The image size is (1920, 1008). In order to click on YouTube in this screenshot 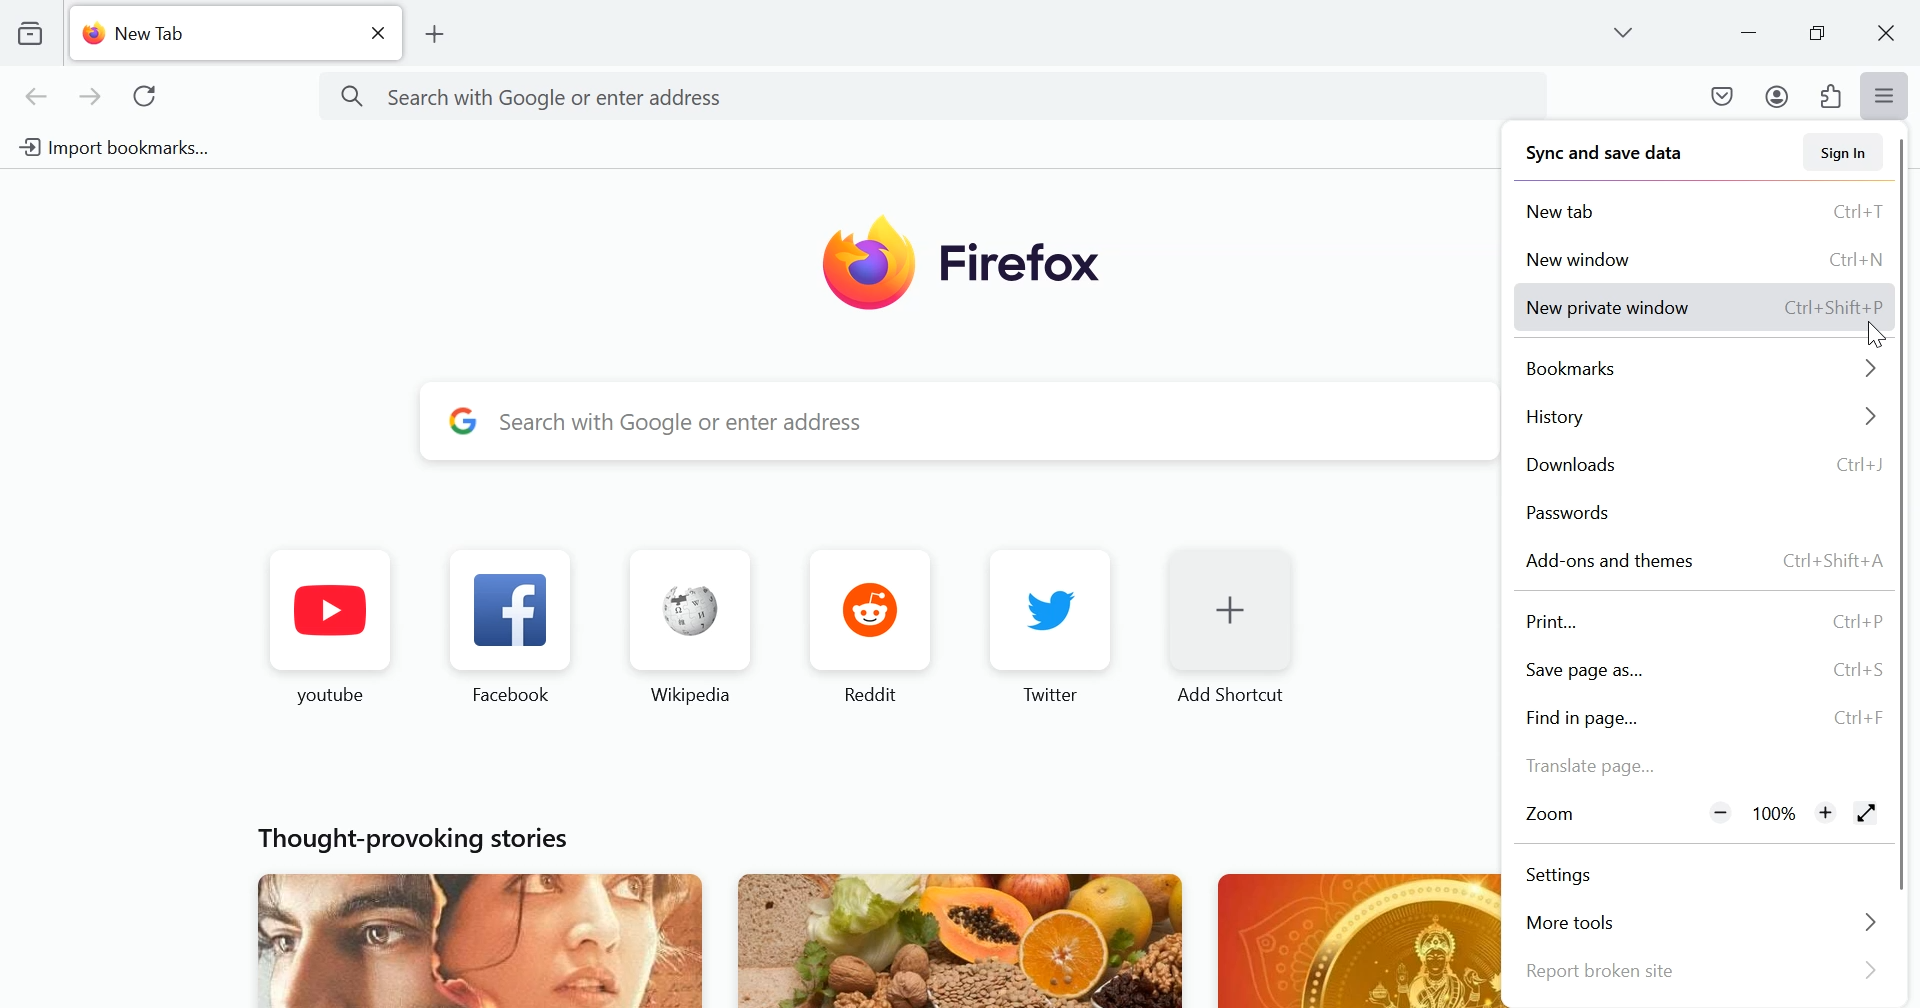, I will do `click(331, 625)`.